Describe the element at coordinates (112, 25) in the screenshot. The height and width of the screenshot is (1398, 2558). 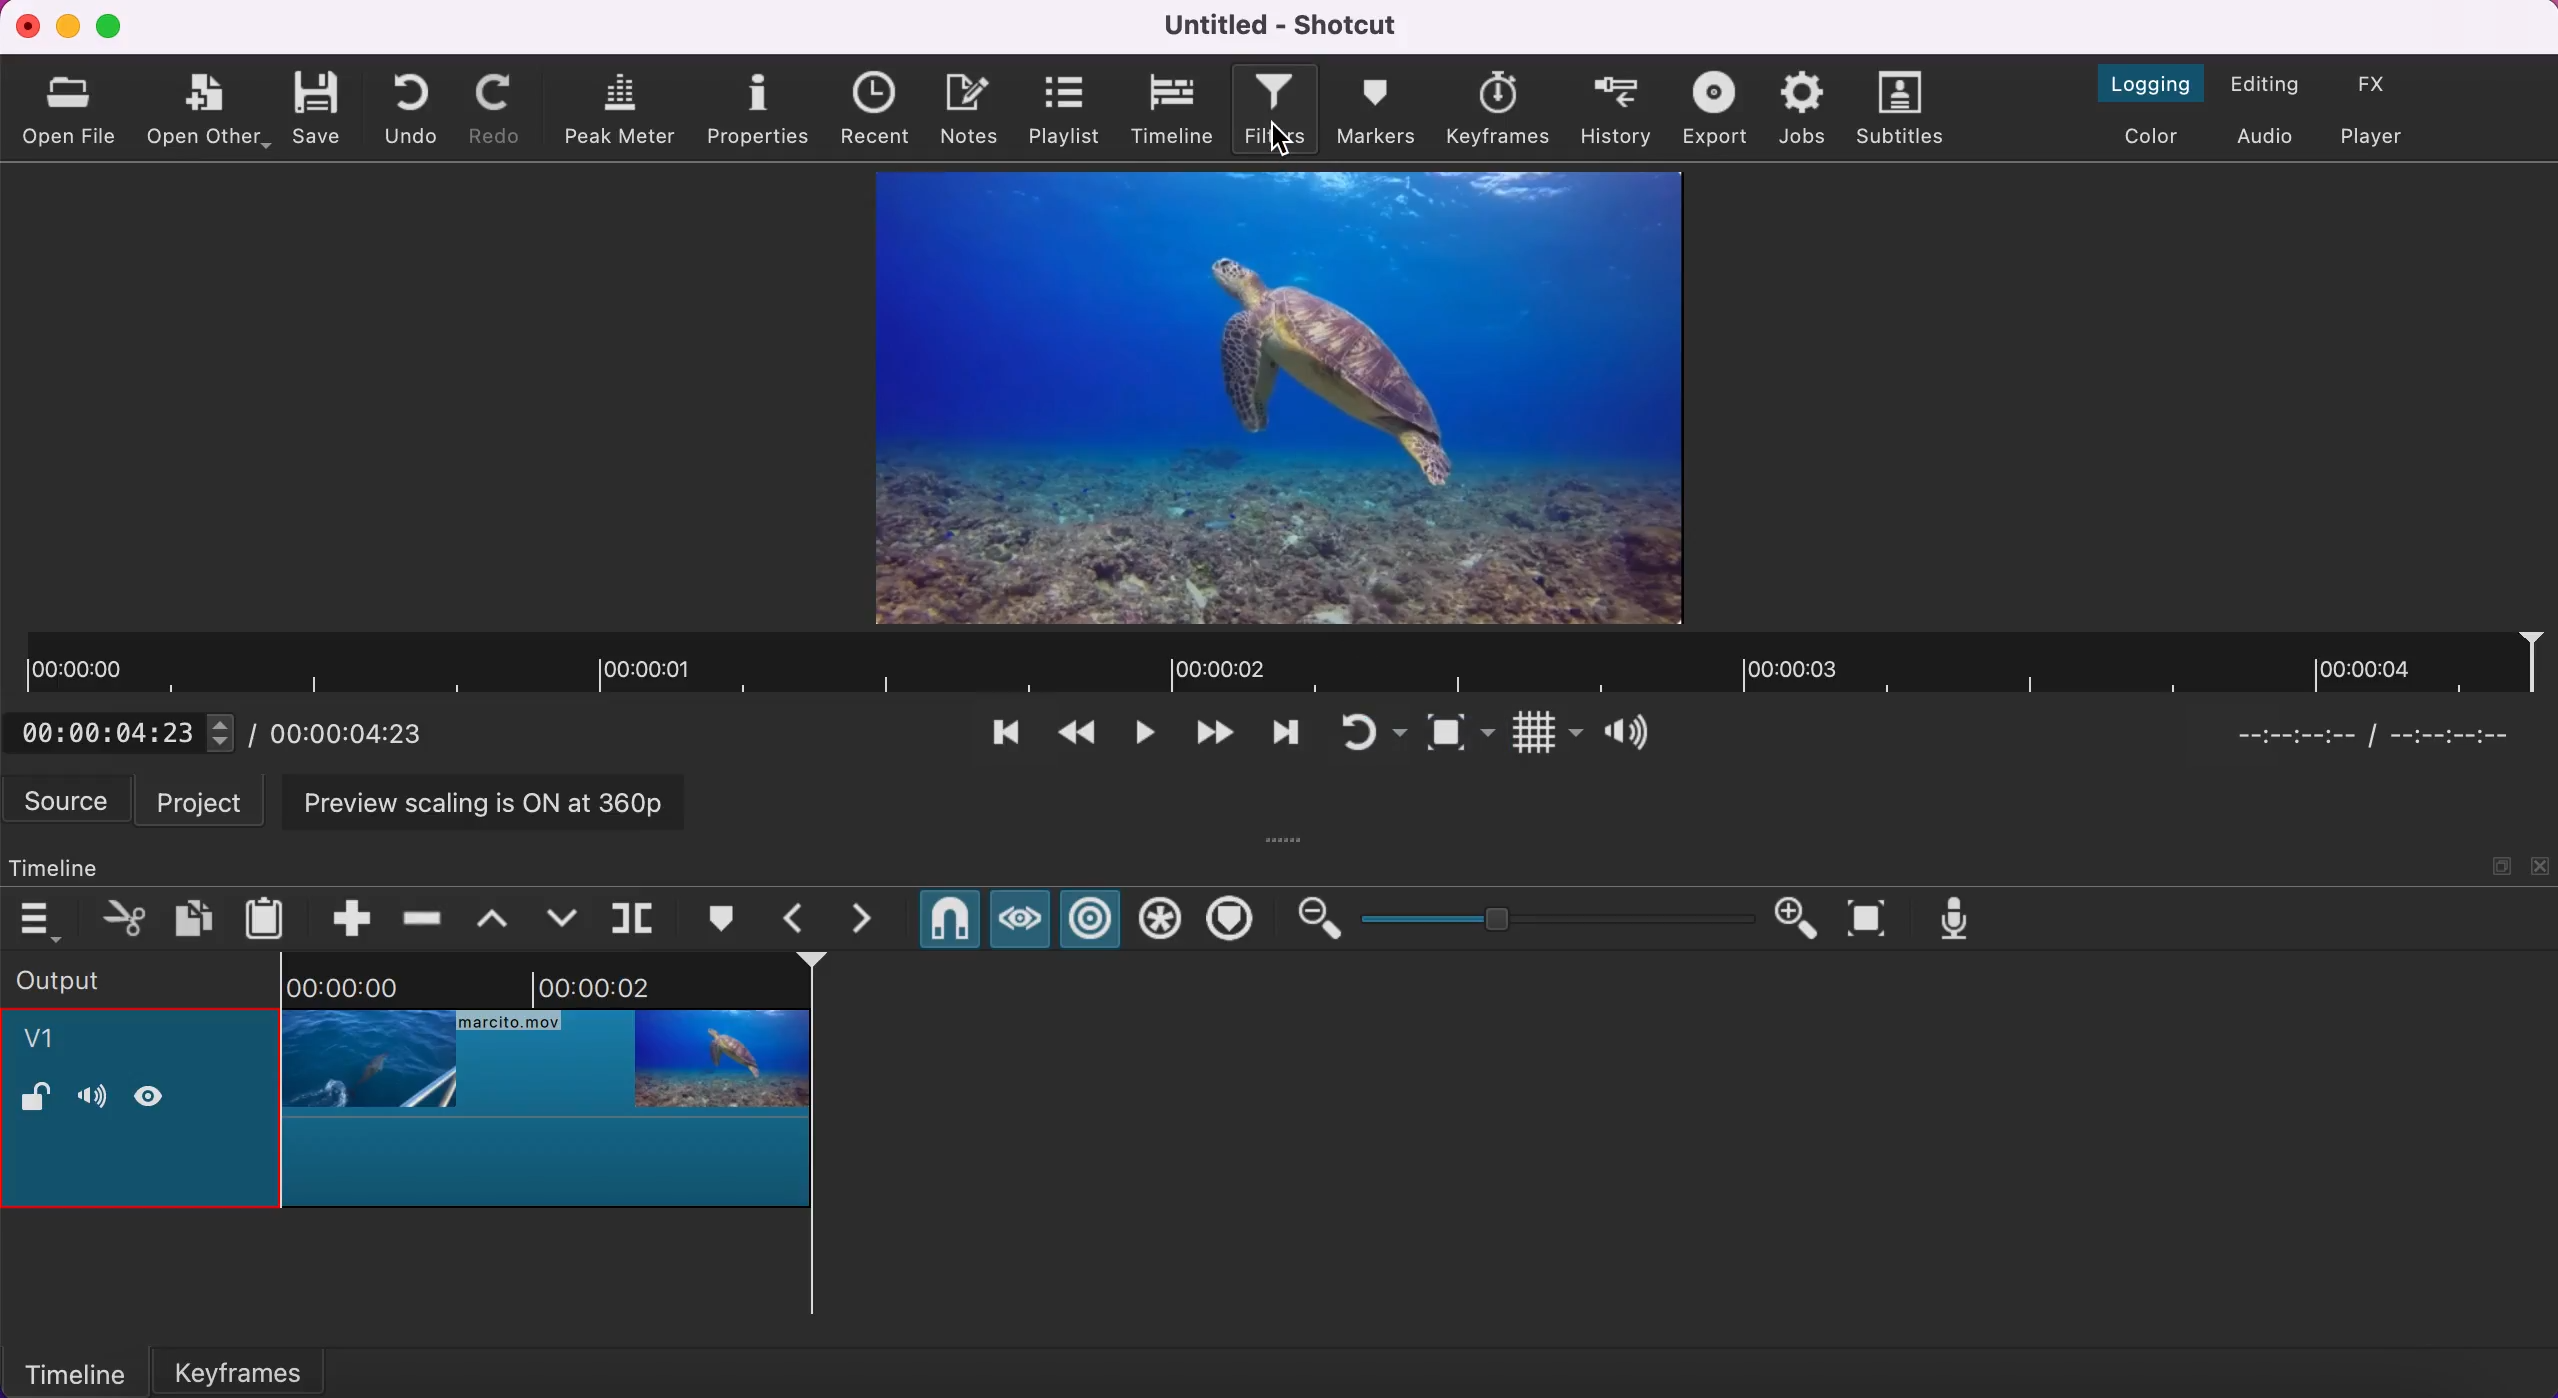
I see `maximize` at that location.